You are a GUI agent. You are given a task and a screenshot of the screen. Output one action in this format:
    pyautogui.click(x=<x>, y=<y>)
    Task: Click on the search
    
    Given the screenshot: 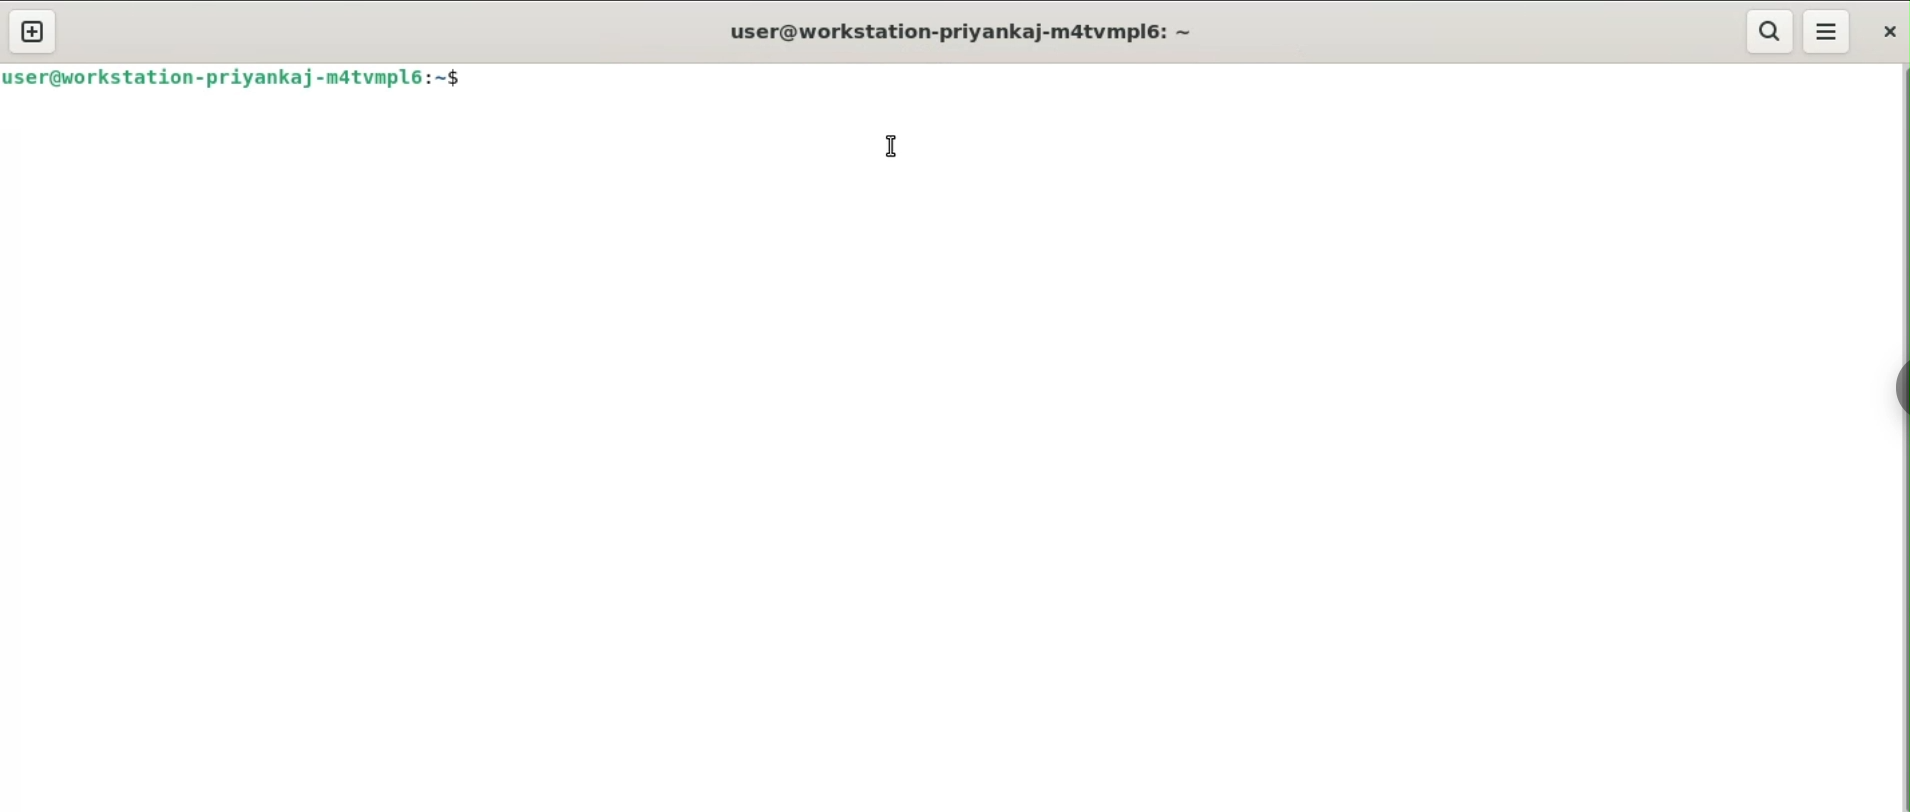 What is the action you would take?
    pyautogui.click(x=1770, y=32)
    